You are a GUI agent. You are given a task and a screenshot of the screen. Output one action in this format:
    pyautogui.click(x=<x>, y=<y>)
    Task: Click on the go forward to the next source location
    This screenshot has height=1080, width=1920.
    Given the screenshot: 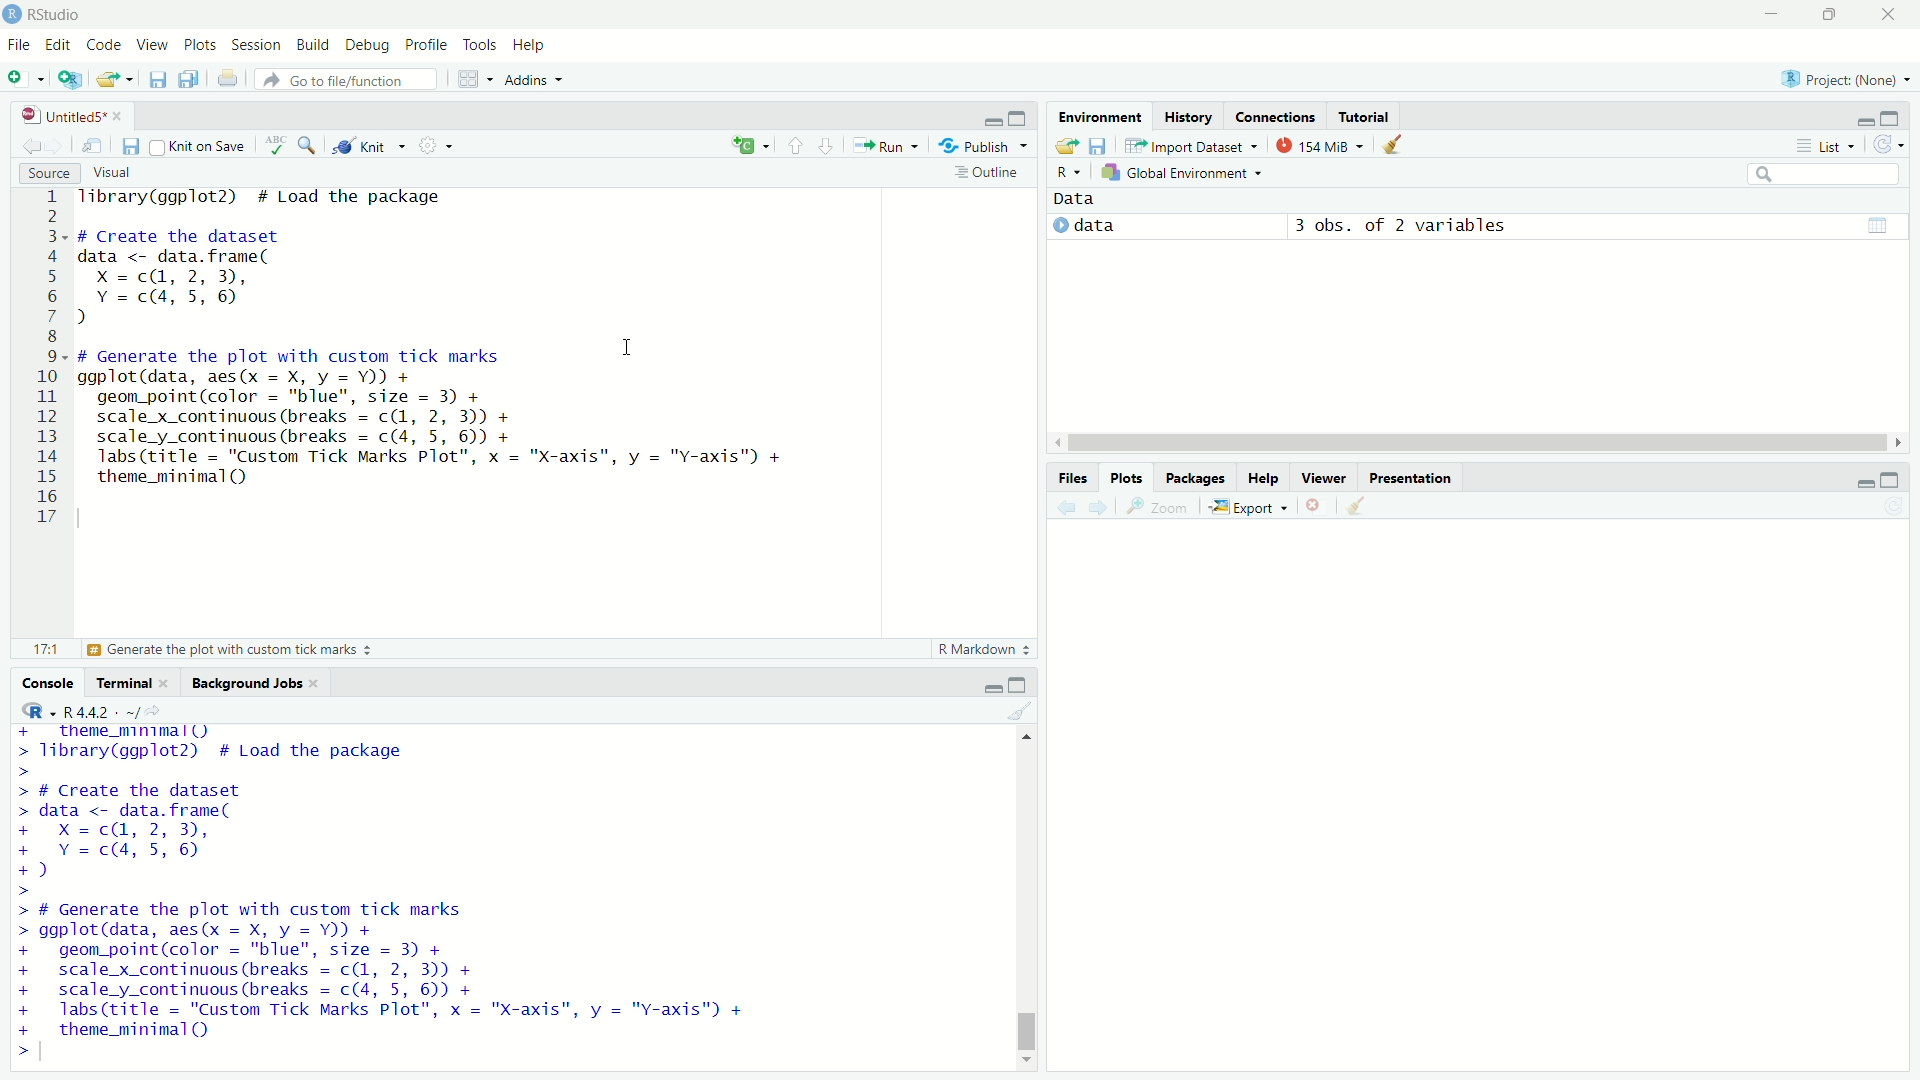 What is the action you would take?
    pyautogui.click(x=60, y=145)
    